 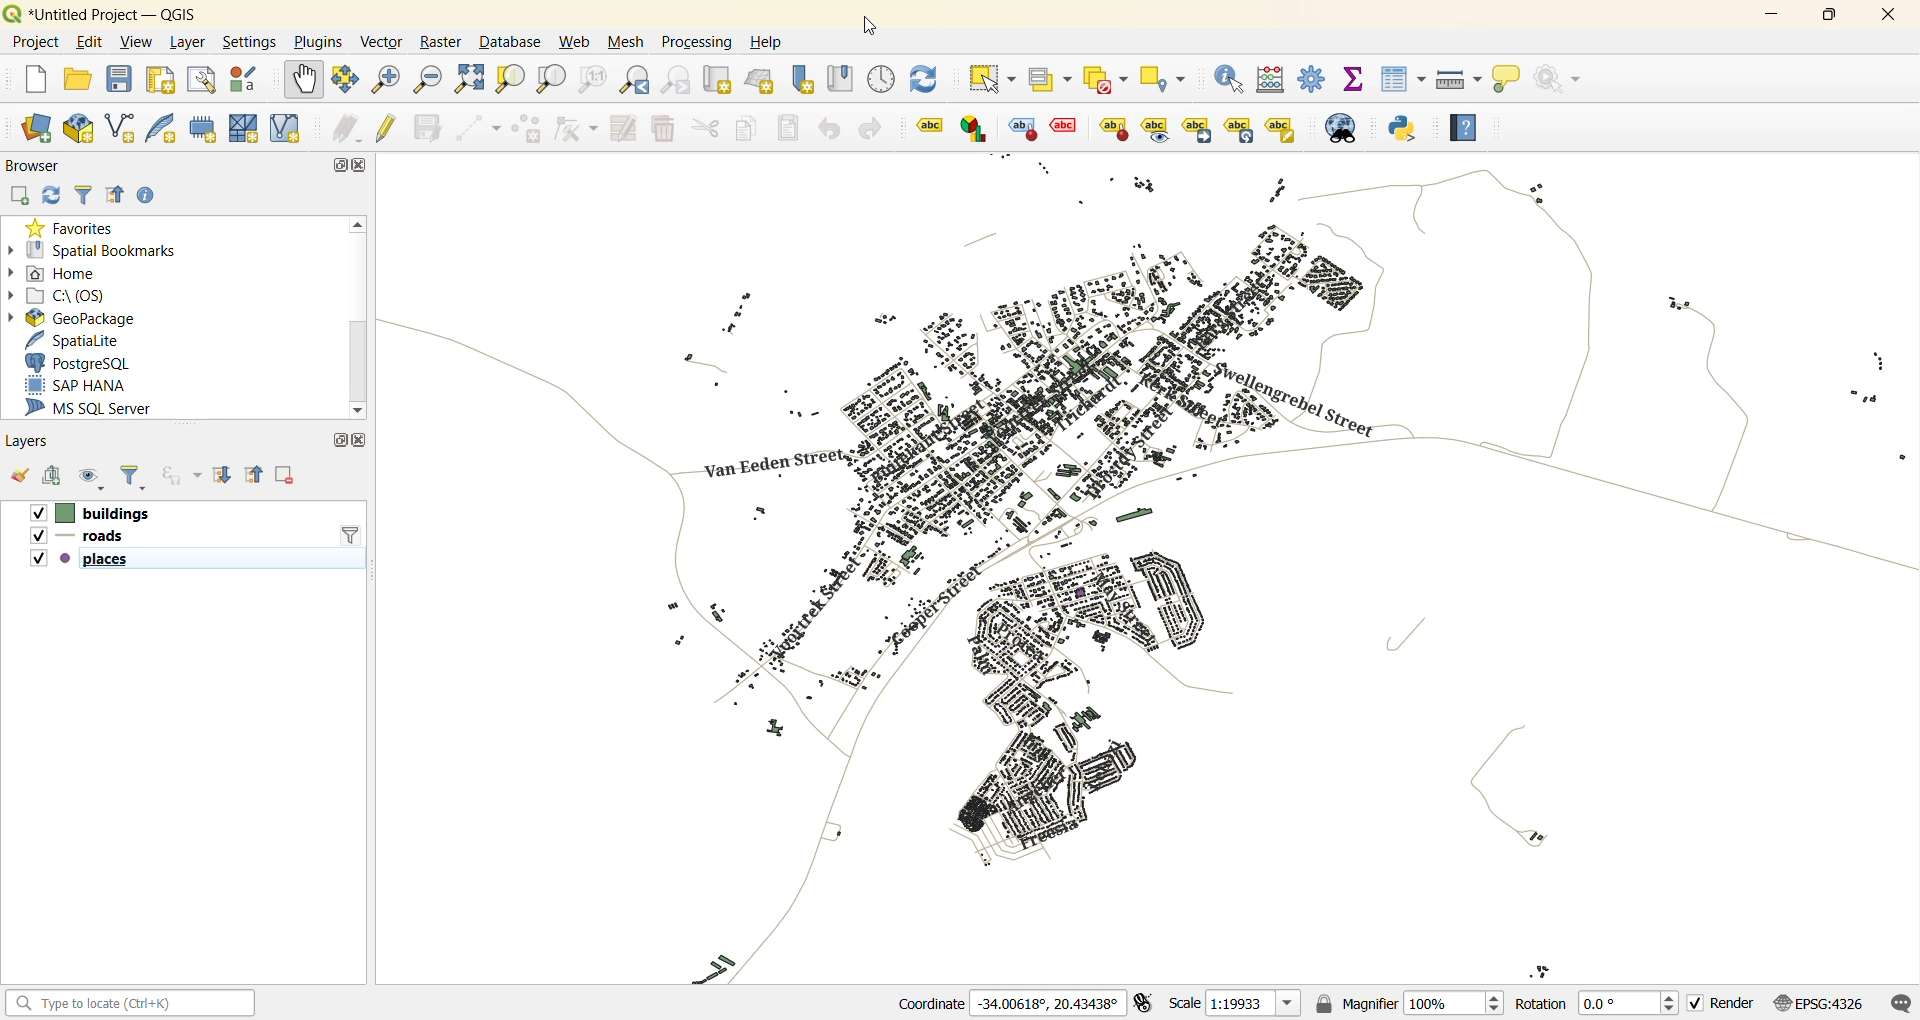 I want to click on layers, so click(x=26, y=442).